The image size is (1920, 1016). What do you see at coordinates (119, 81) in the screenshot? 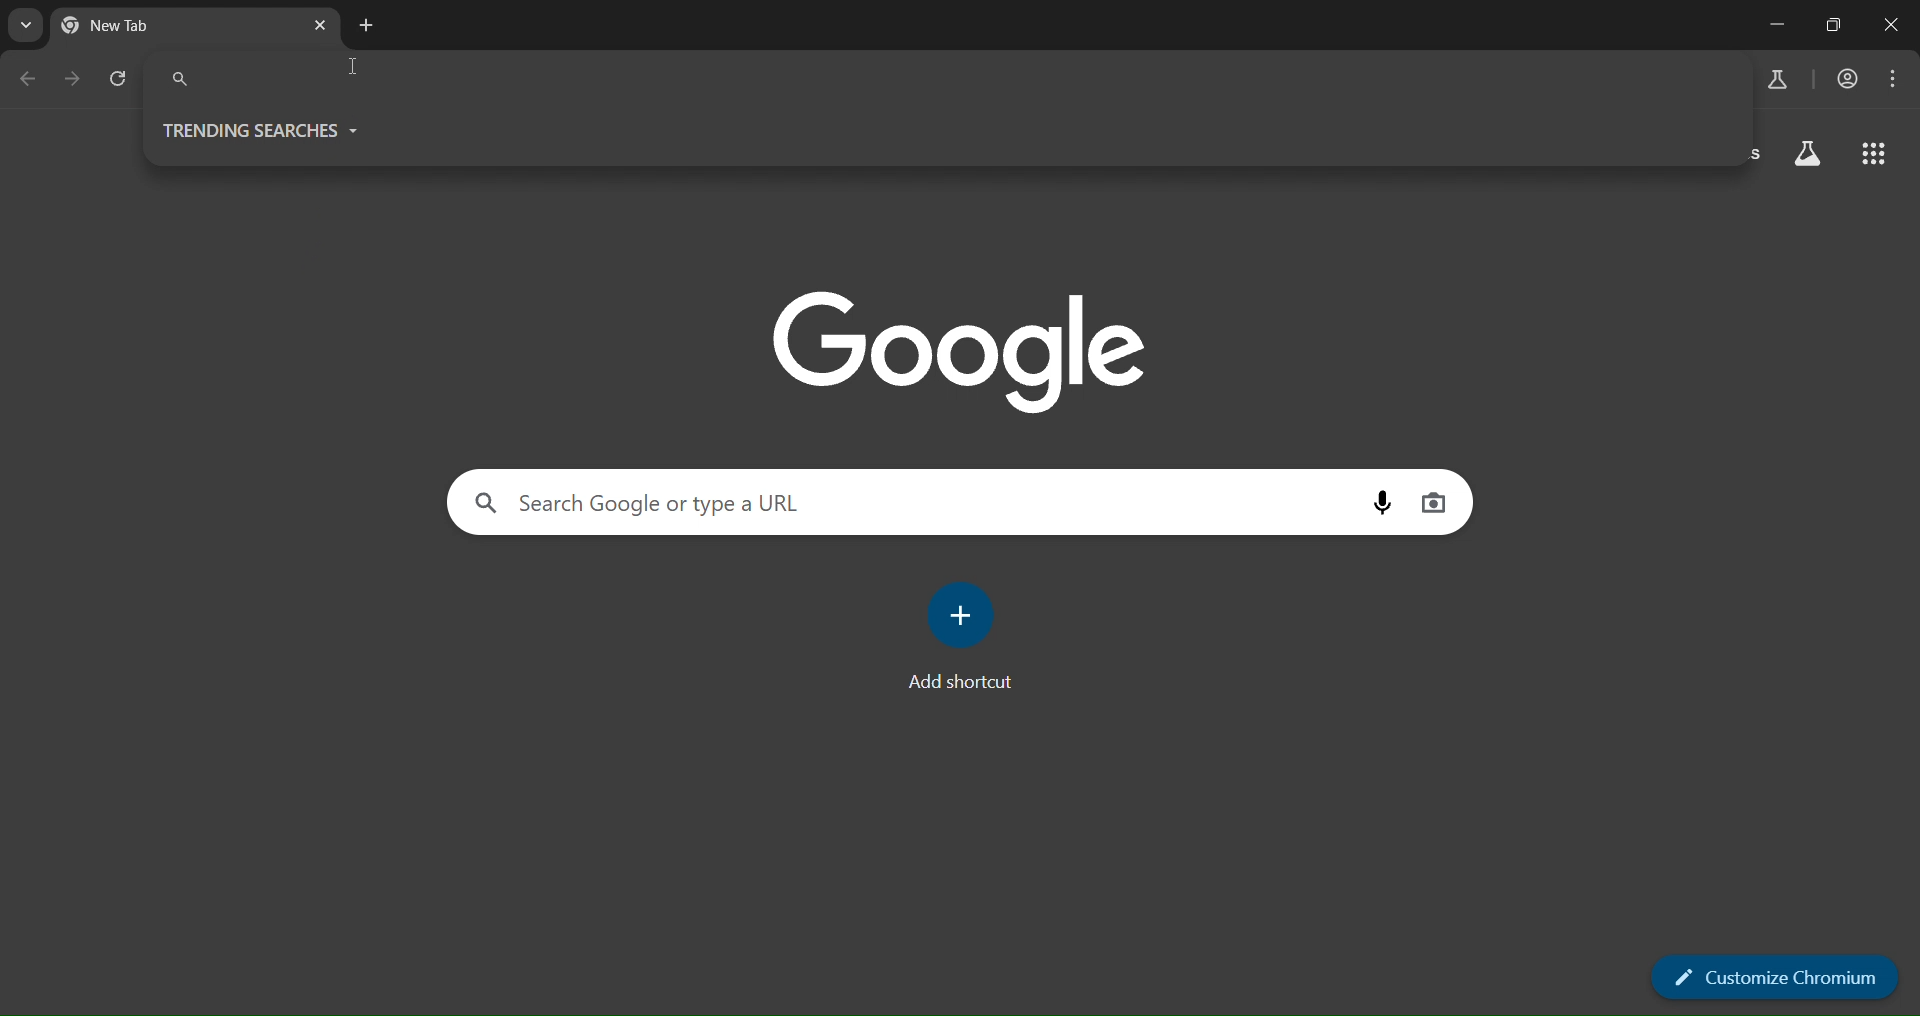
I see `reload page` at bounding box center [119, 81].